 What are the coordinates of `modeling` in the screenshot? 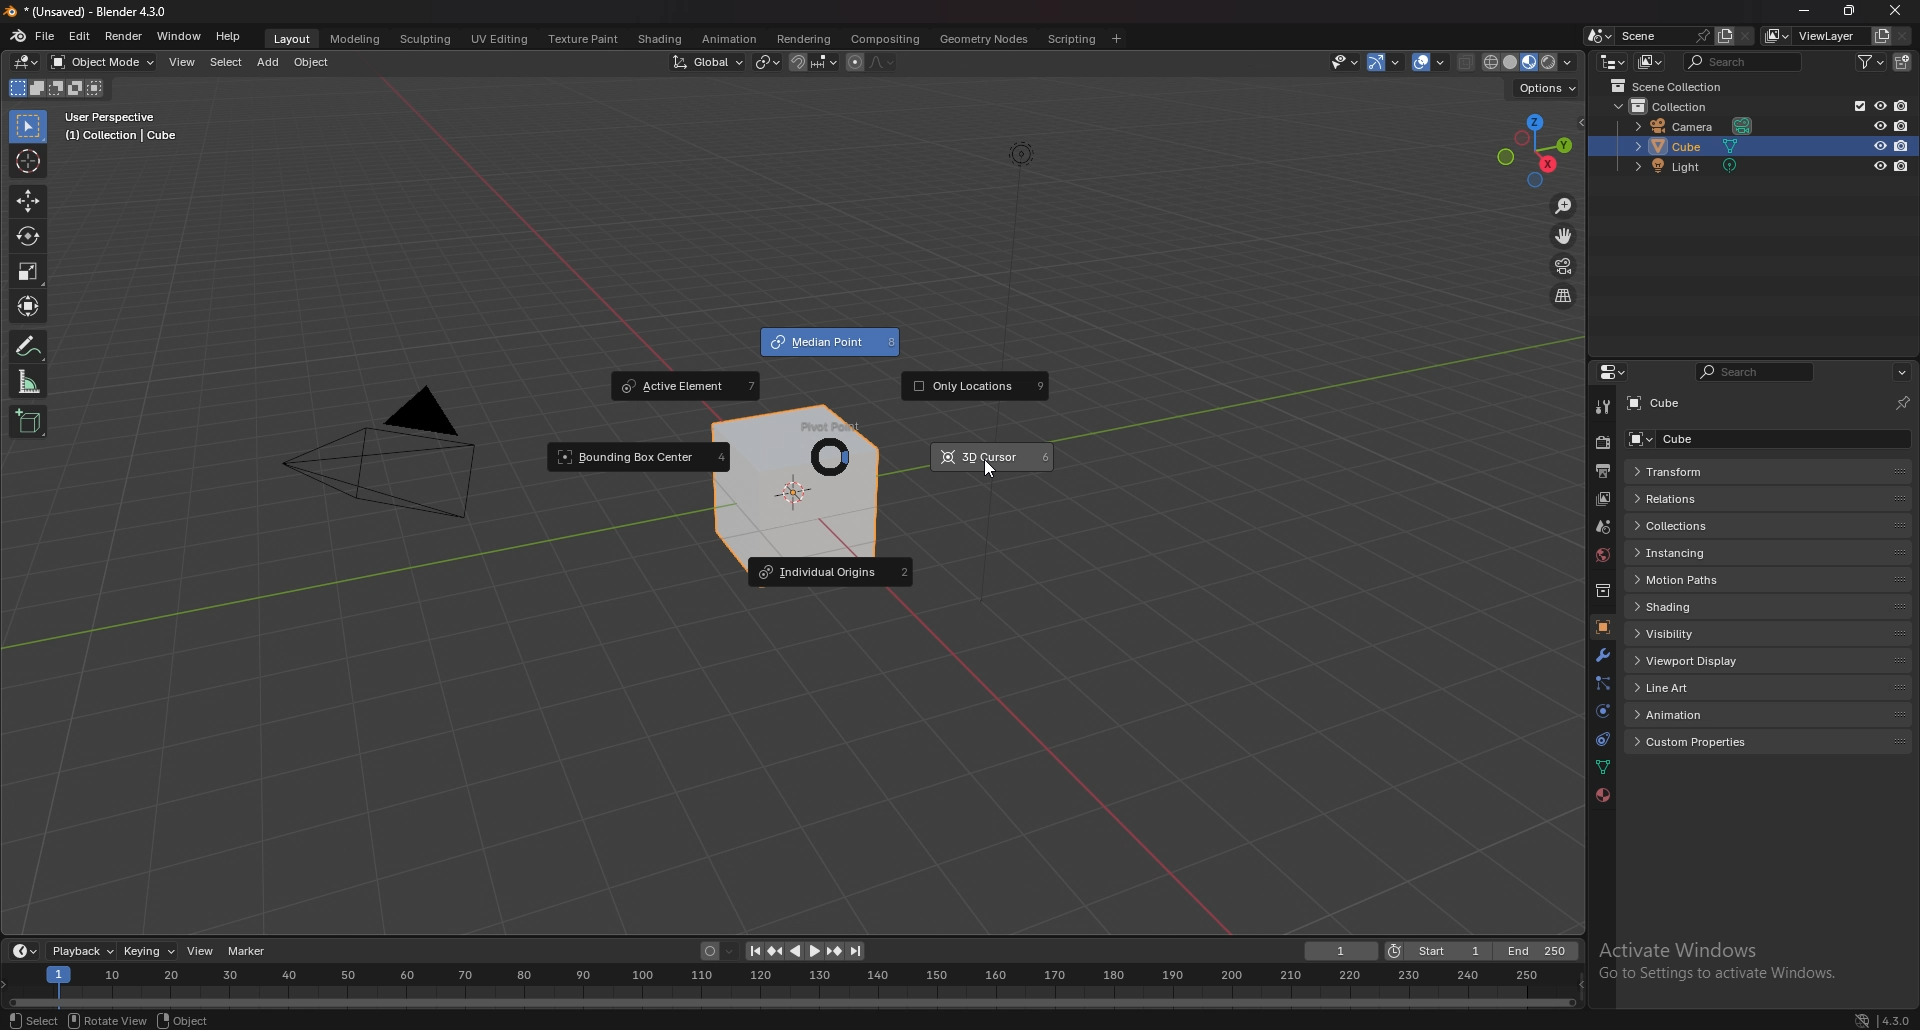 It's located at (356, 38).